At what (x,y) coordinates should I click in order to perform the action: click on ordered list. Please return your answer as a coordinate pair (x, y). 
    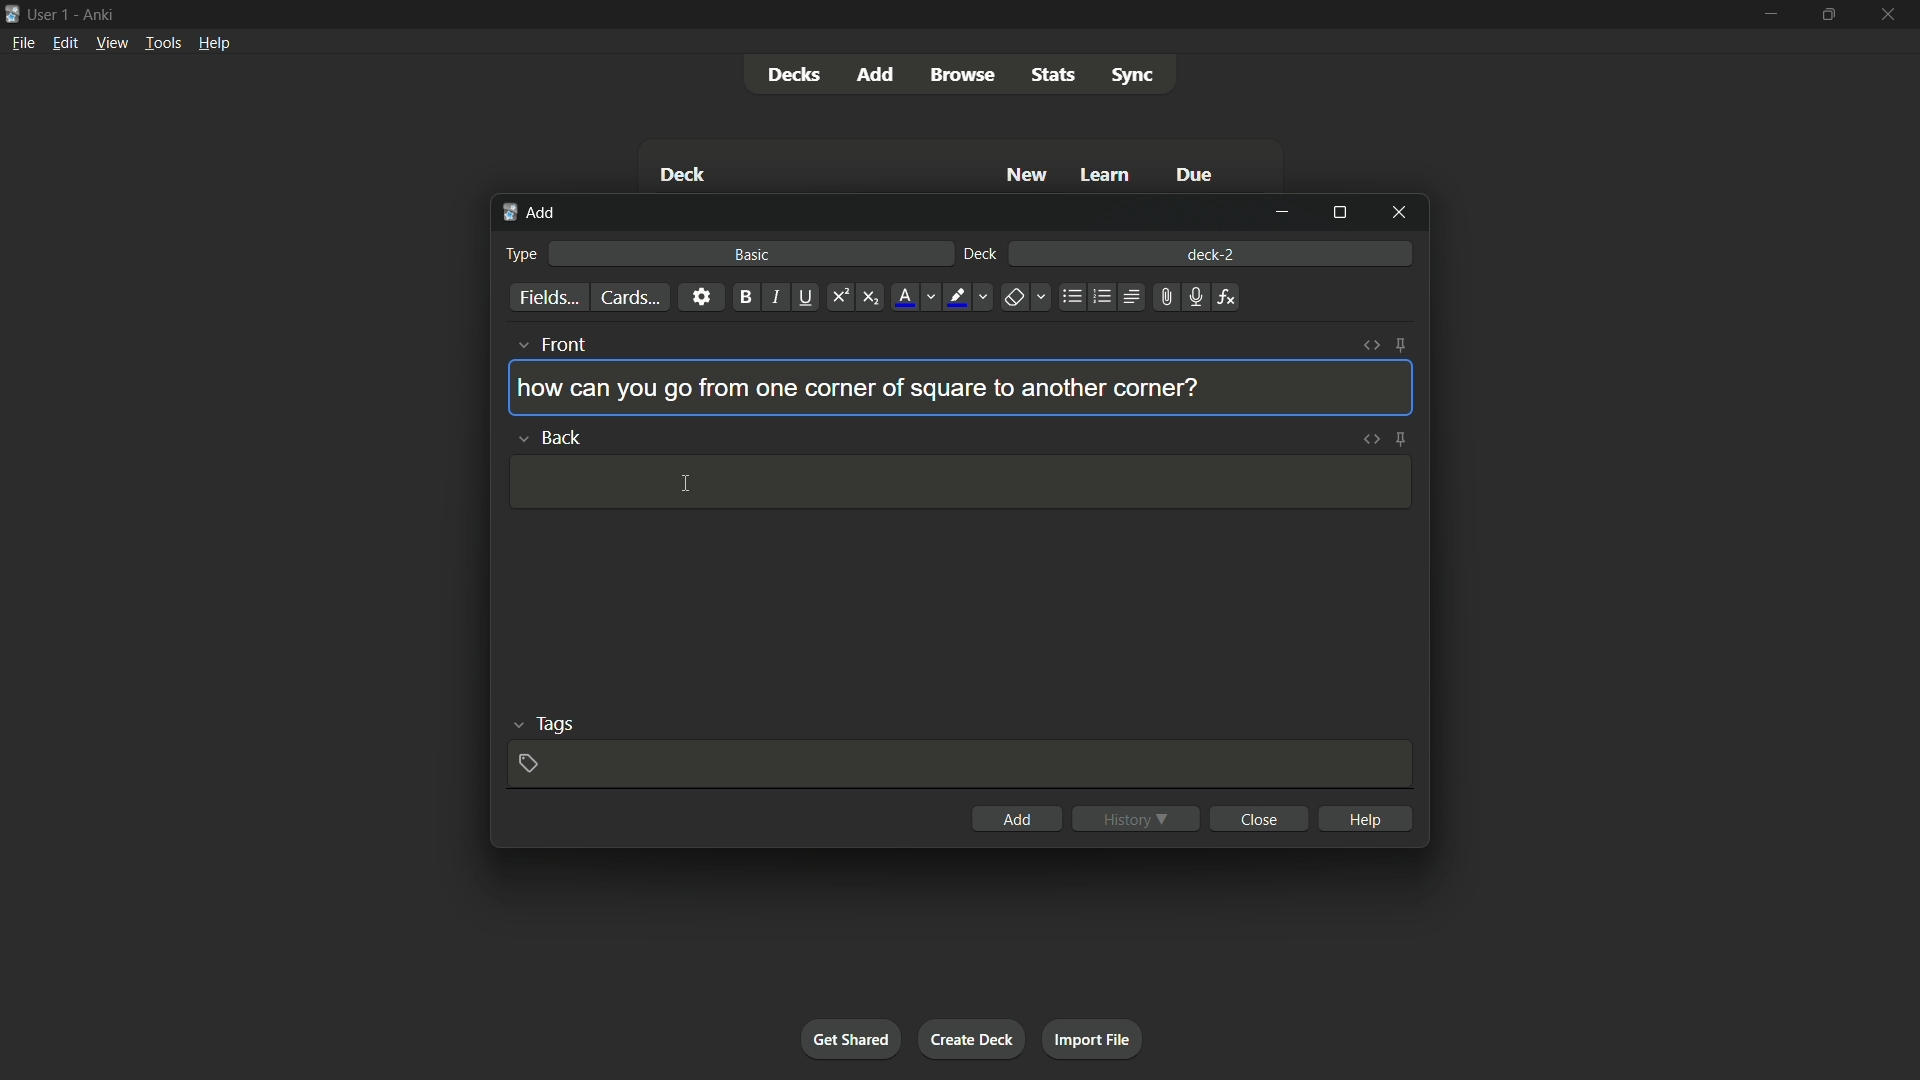
    Looking at the image, I should click on (1099, 298).